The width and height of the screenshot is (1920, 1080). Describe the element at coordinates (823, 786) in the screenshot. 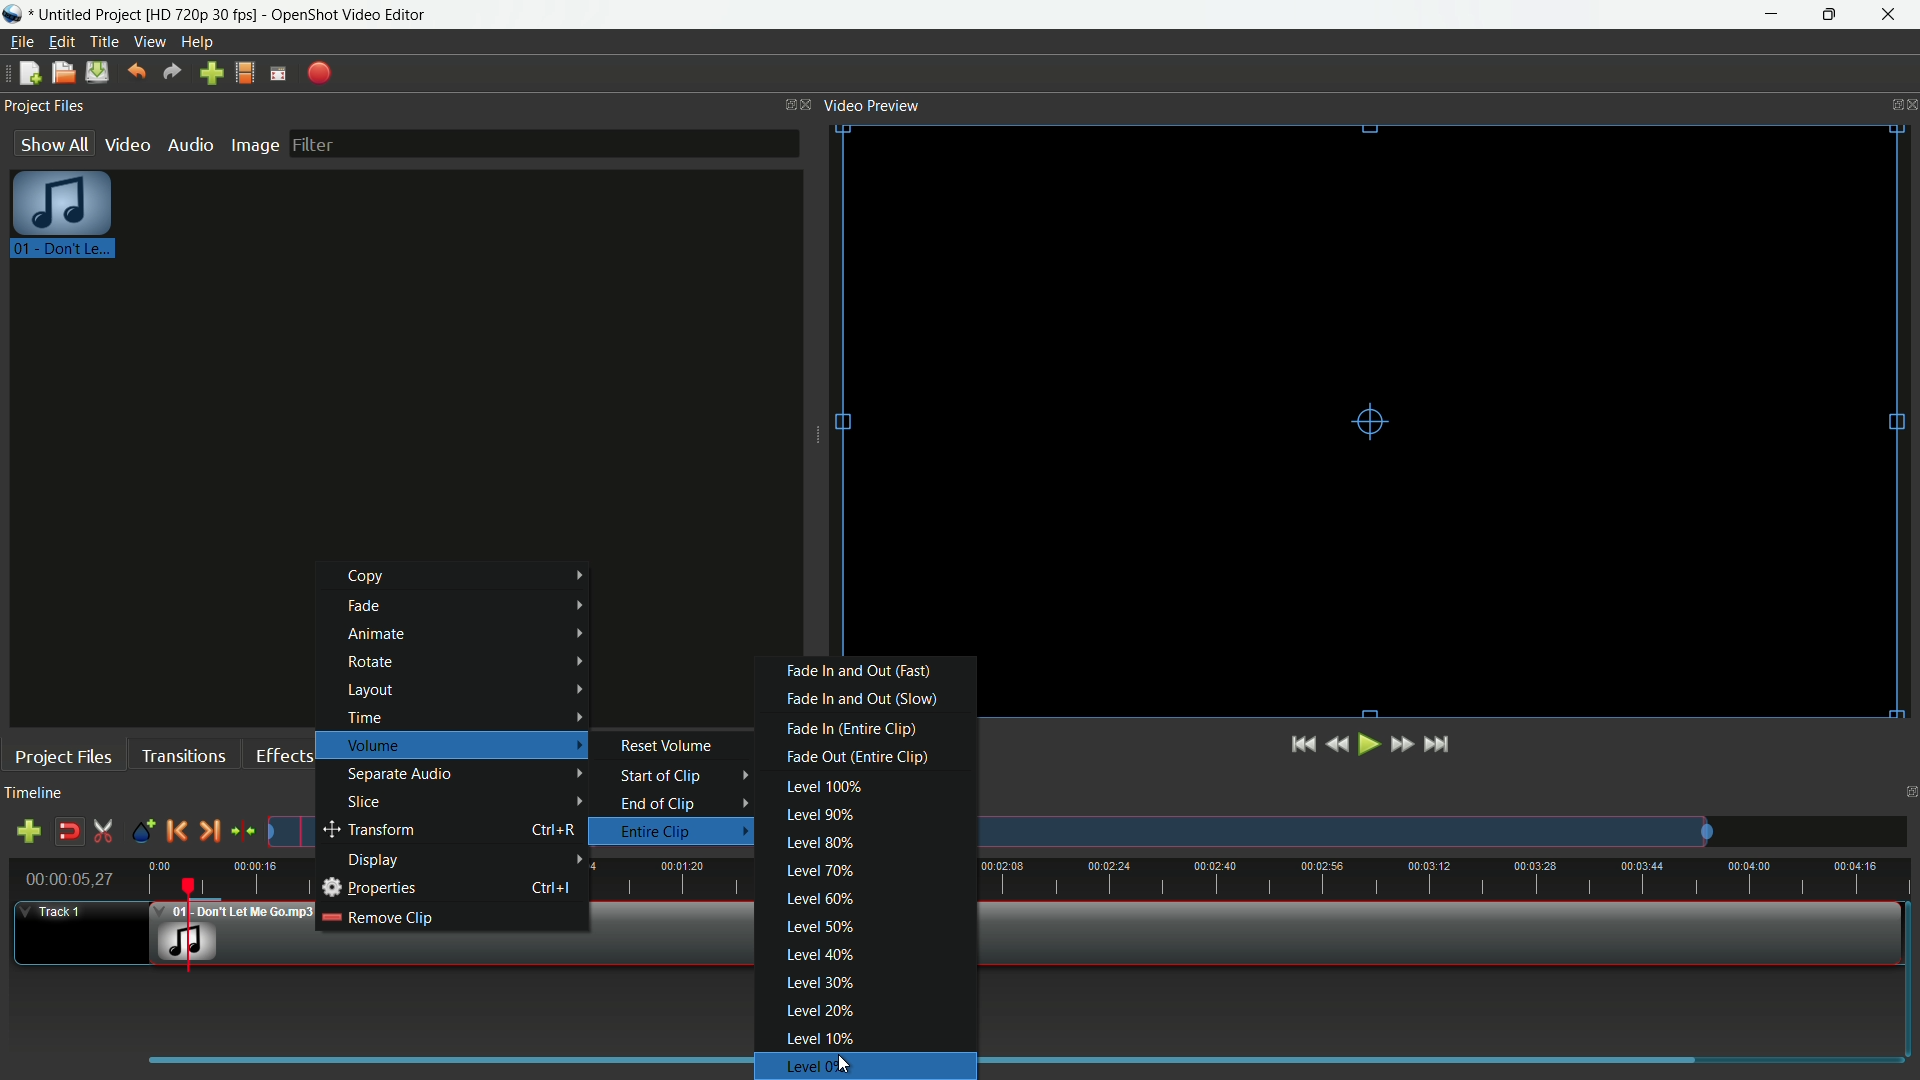

I see `level 100%` at that location.